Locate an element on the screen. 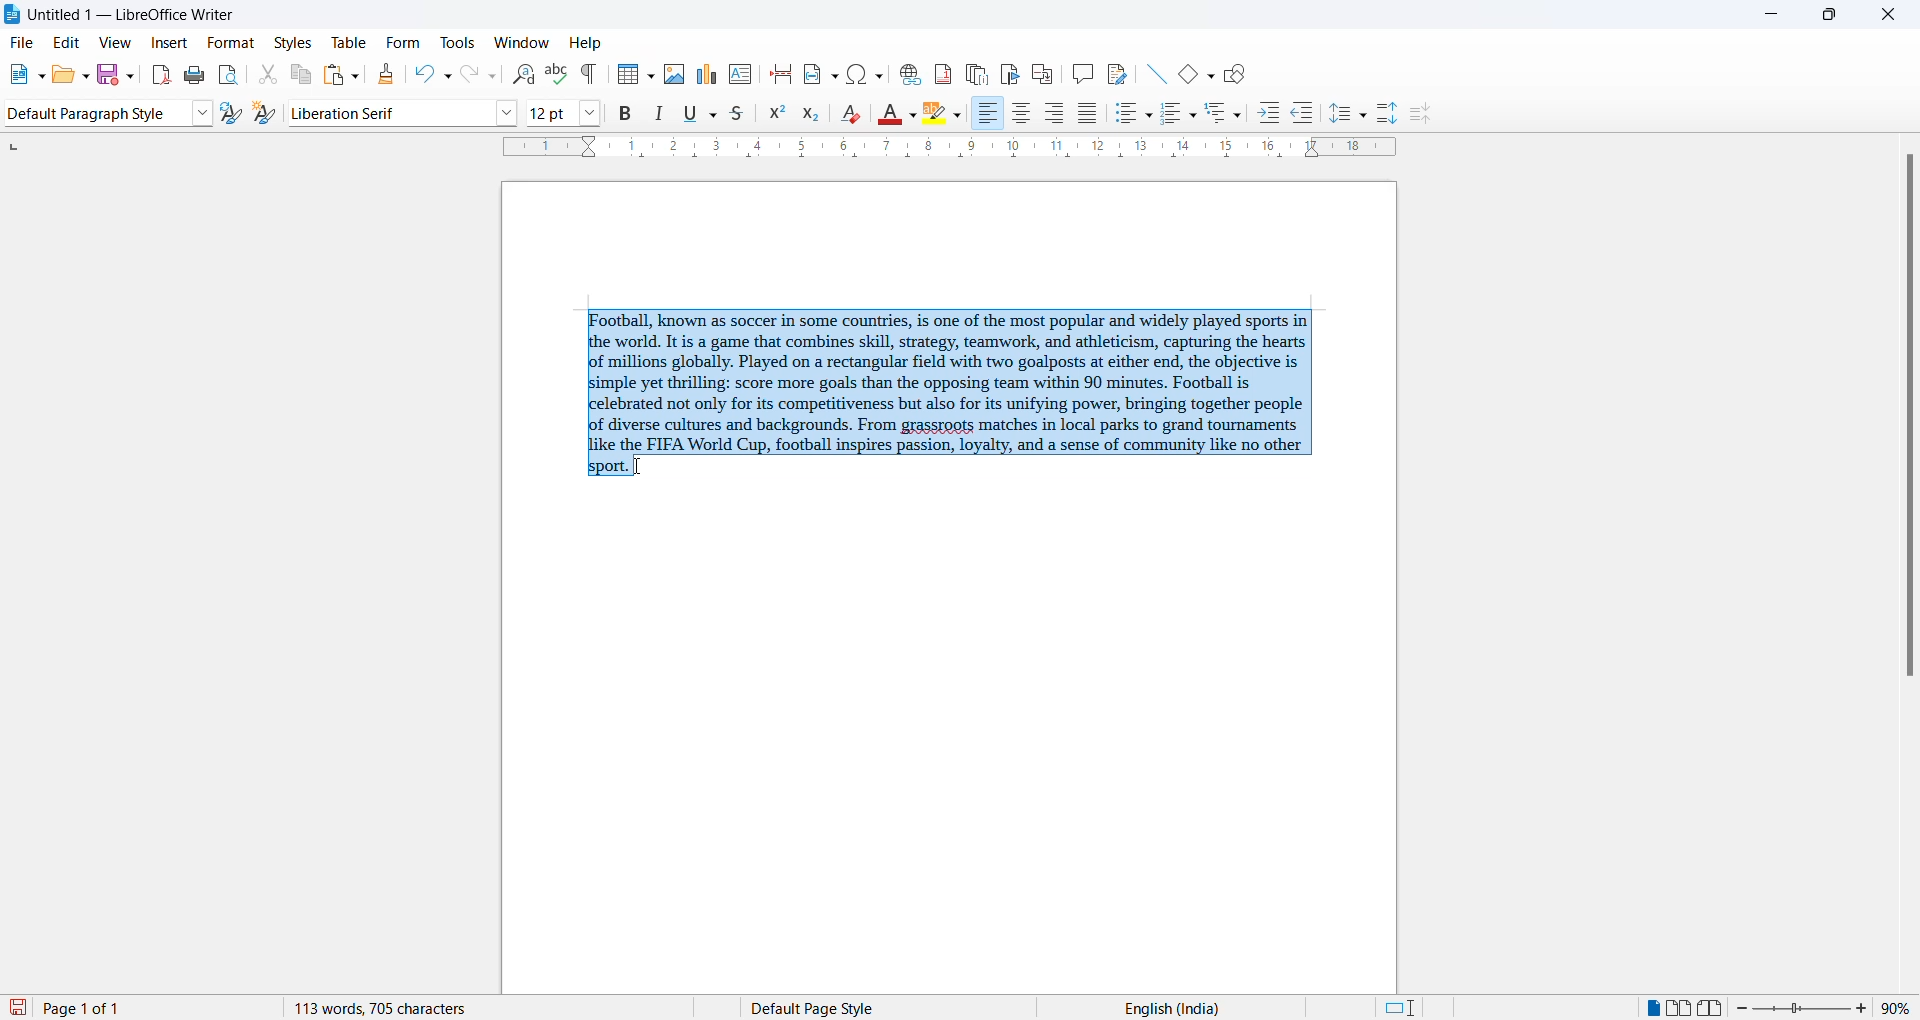  toggle ordered list  is located at coordinates (1195, 116).